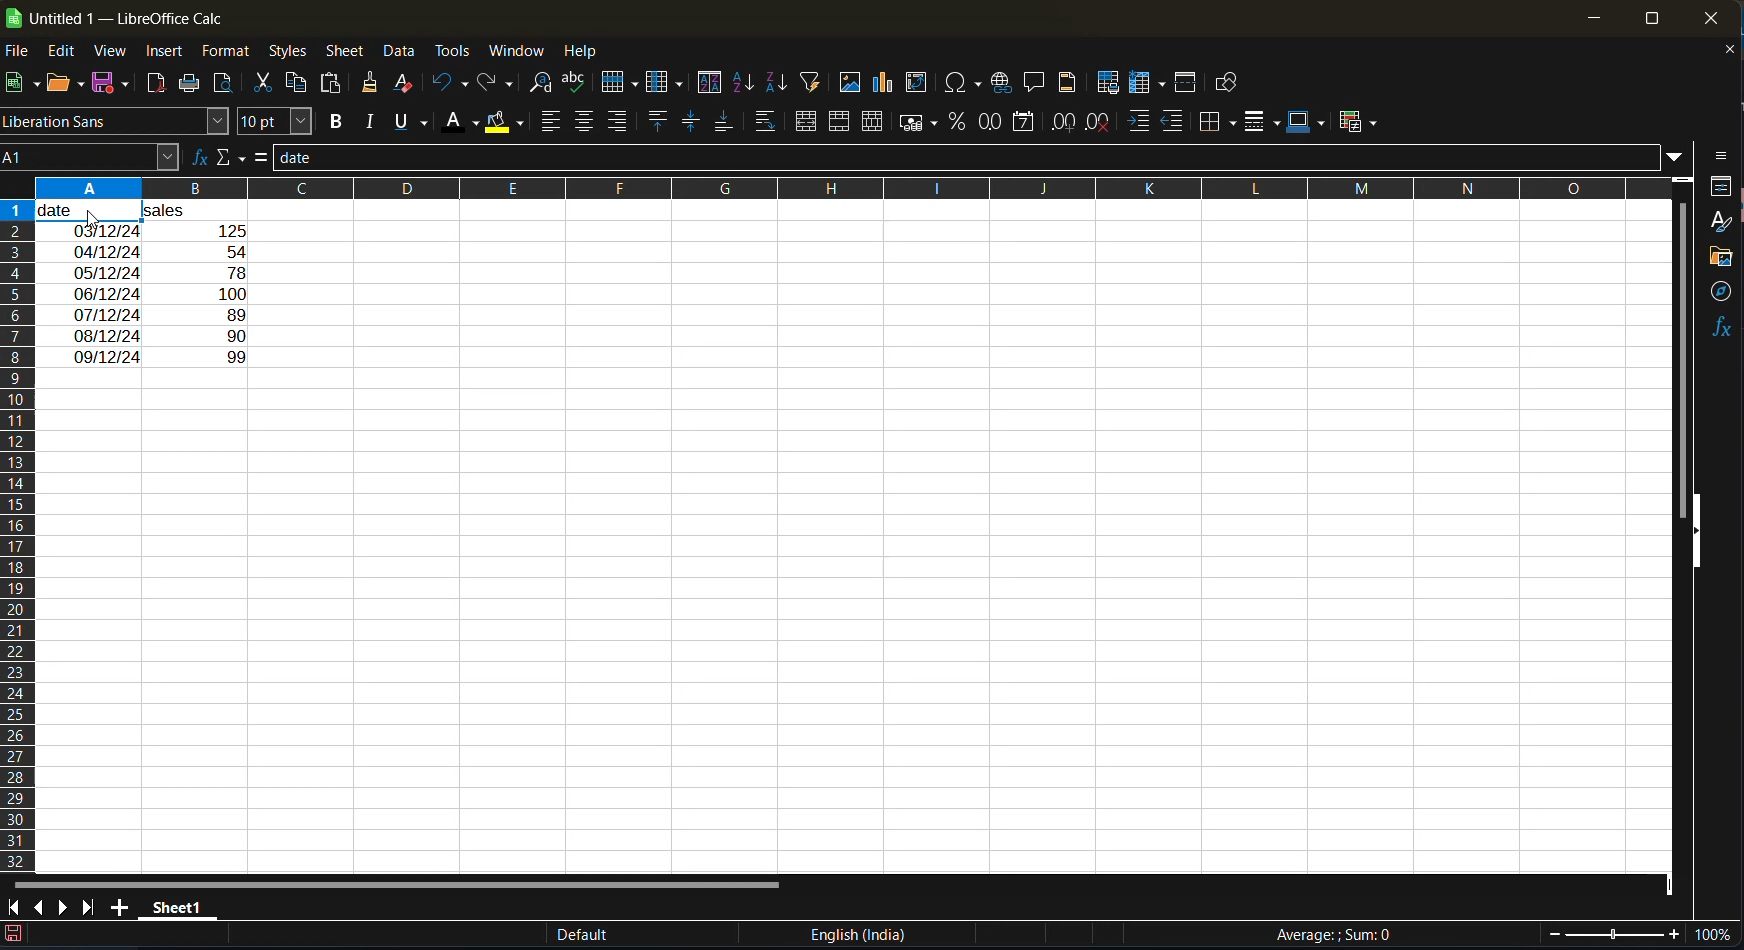  I want to click on align right, so click(617, 120).